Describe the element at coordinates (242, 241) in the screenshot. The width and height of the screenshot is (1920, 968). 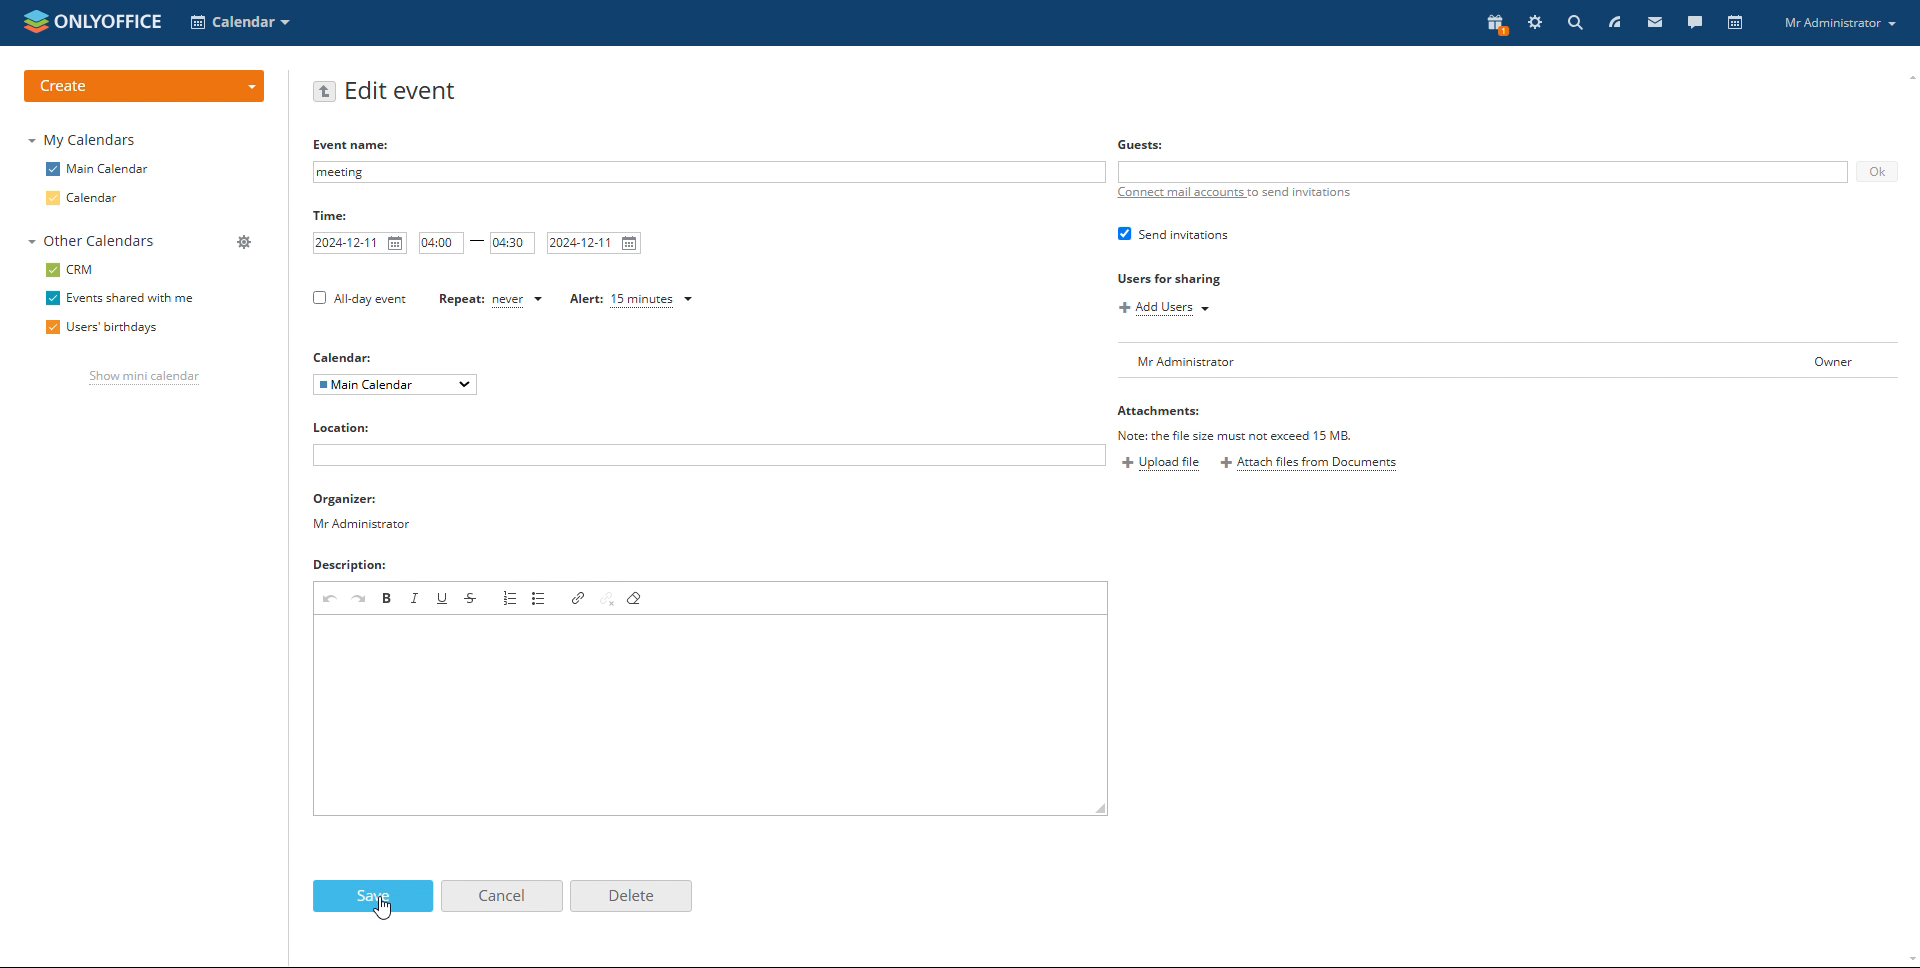
I see `manage` at that location.